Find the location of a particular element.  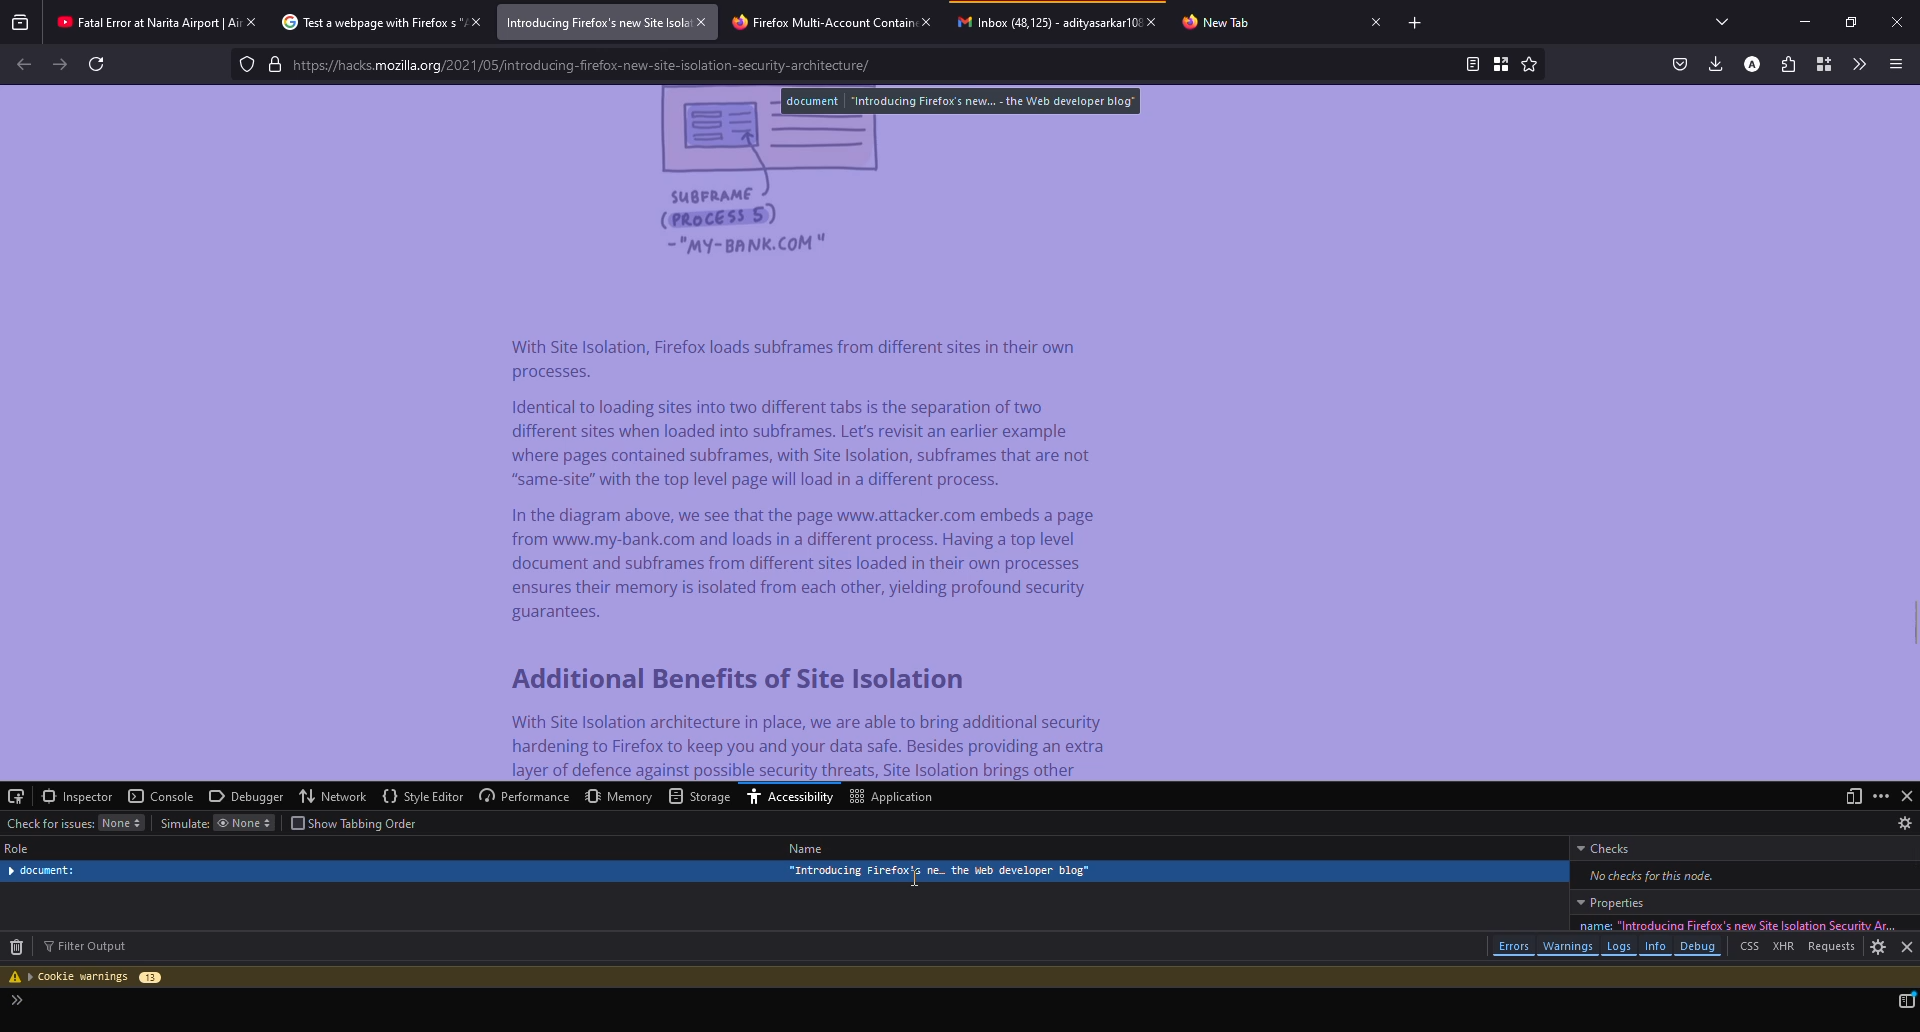

With Site Isolation, Firefox loads subframes from different sites in their own
processes.

Identical to loading sites into two different tabs is the separation of two
different sites when loaded into subframes. Let's revisit an earlier example
where pages contained subframes, with Site Isolation, subframes that are not
“same-site” with the top level page will load in a different process.

In the diagram above, we see that the page www.attacker.com embeds a page
from www.my-bank.com and loads in a different process. Having a top level
document and subframes from different sites loaded in their own processes
ensures their memory is isolated from each other, yielding profound security
guarantees.

Additional Benefits of Site Isolation

With Site Isolation architecture in place, we are able to bring additional security
hardening to Firefox to keep you and your data safe. Besides providing an extra
Rear of clhdiambet Icnkinas het lio devine Shut ei ho SS he is located at coordinates (812, 554).